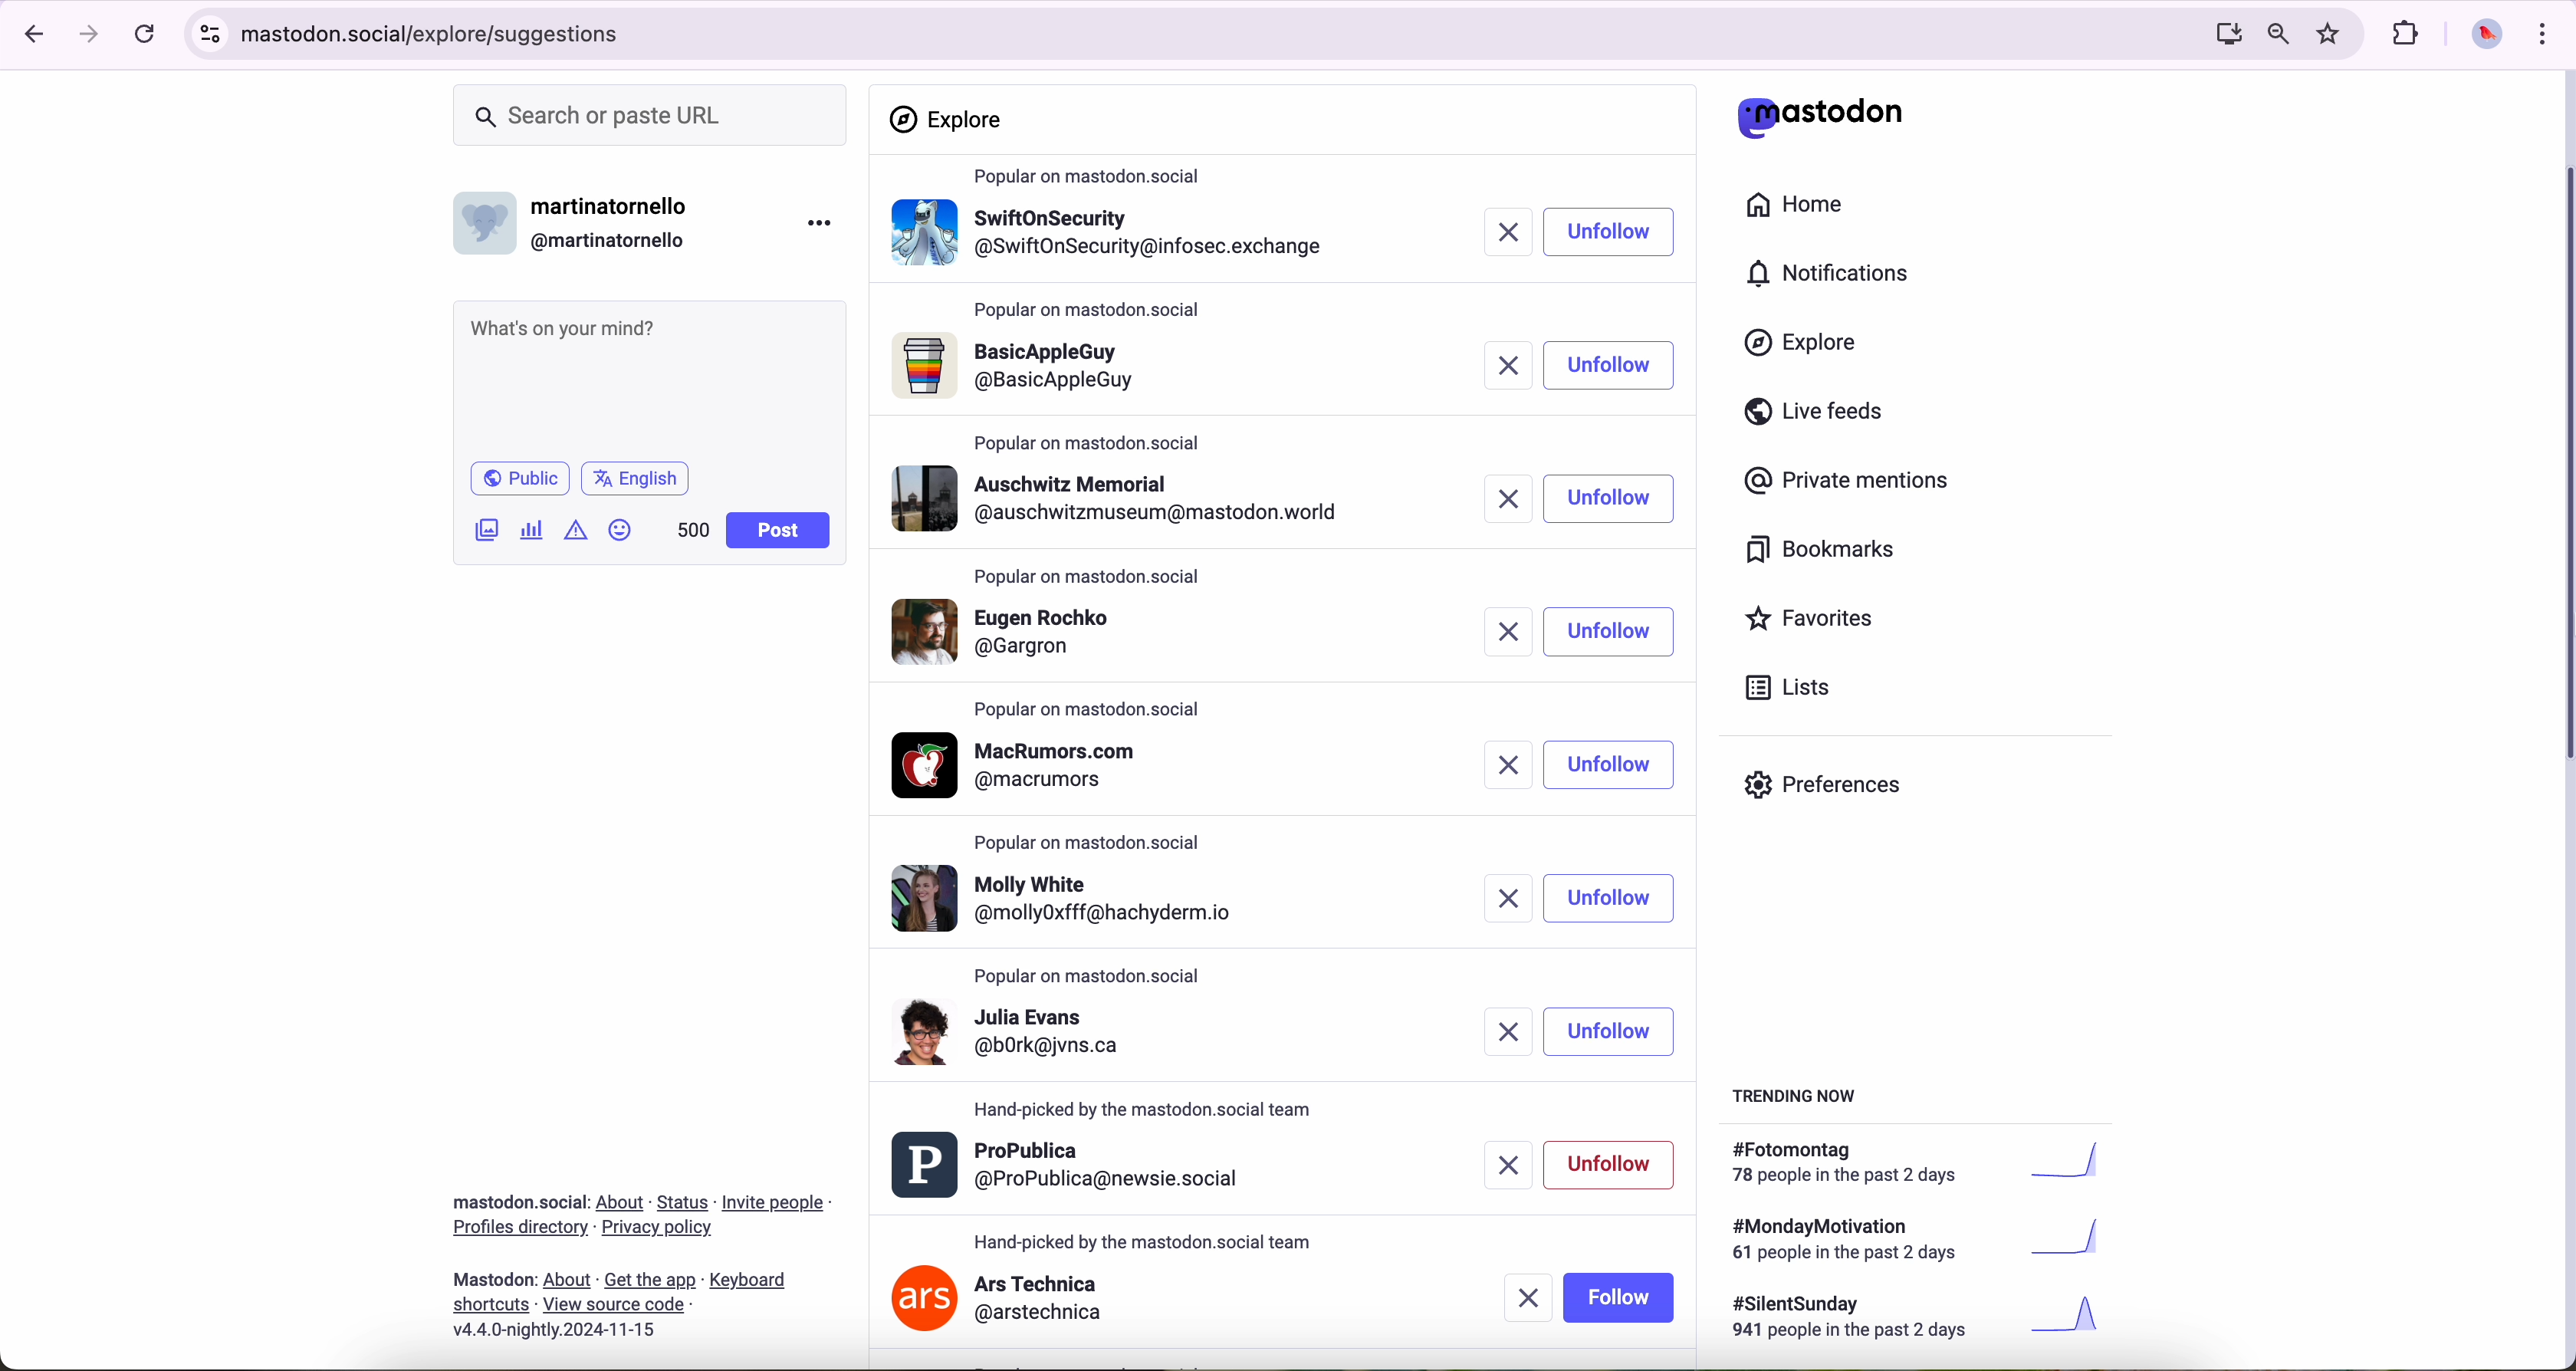  What do you see at coordinates (1091, 578) in the screenshot?
I see `popular` at bounding box center [1091, 578].